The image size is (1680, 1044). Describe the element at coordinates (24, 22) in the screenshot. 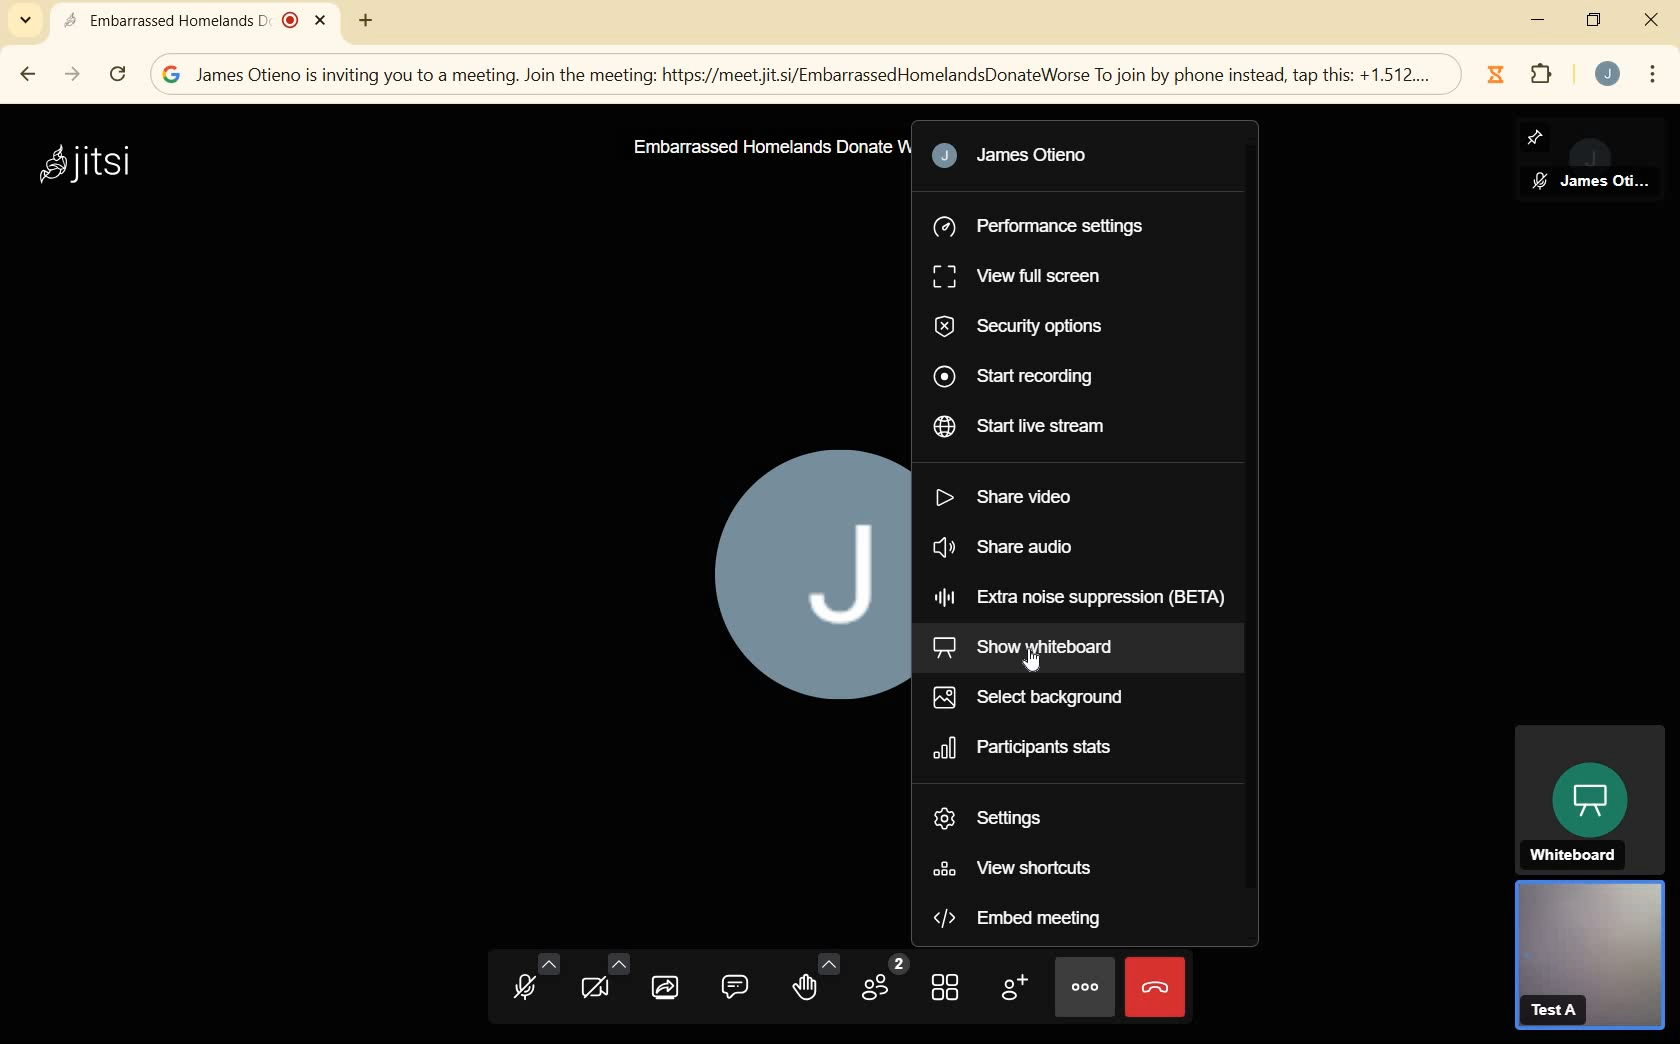

I see `SEARCH TABS` at that location.